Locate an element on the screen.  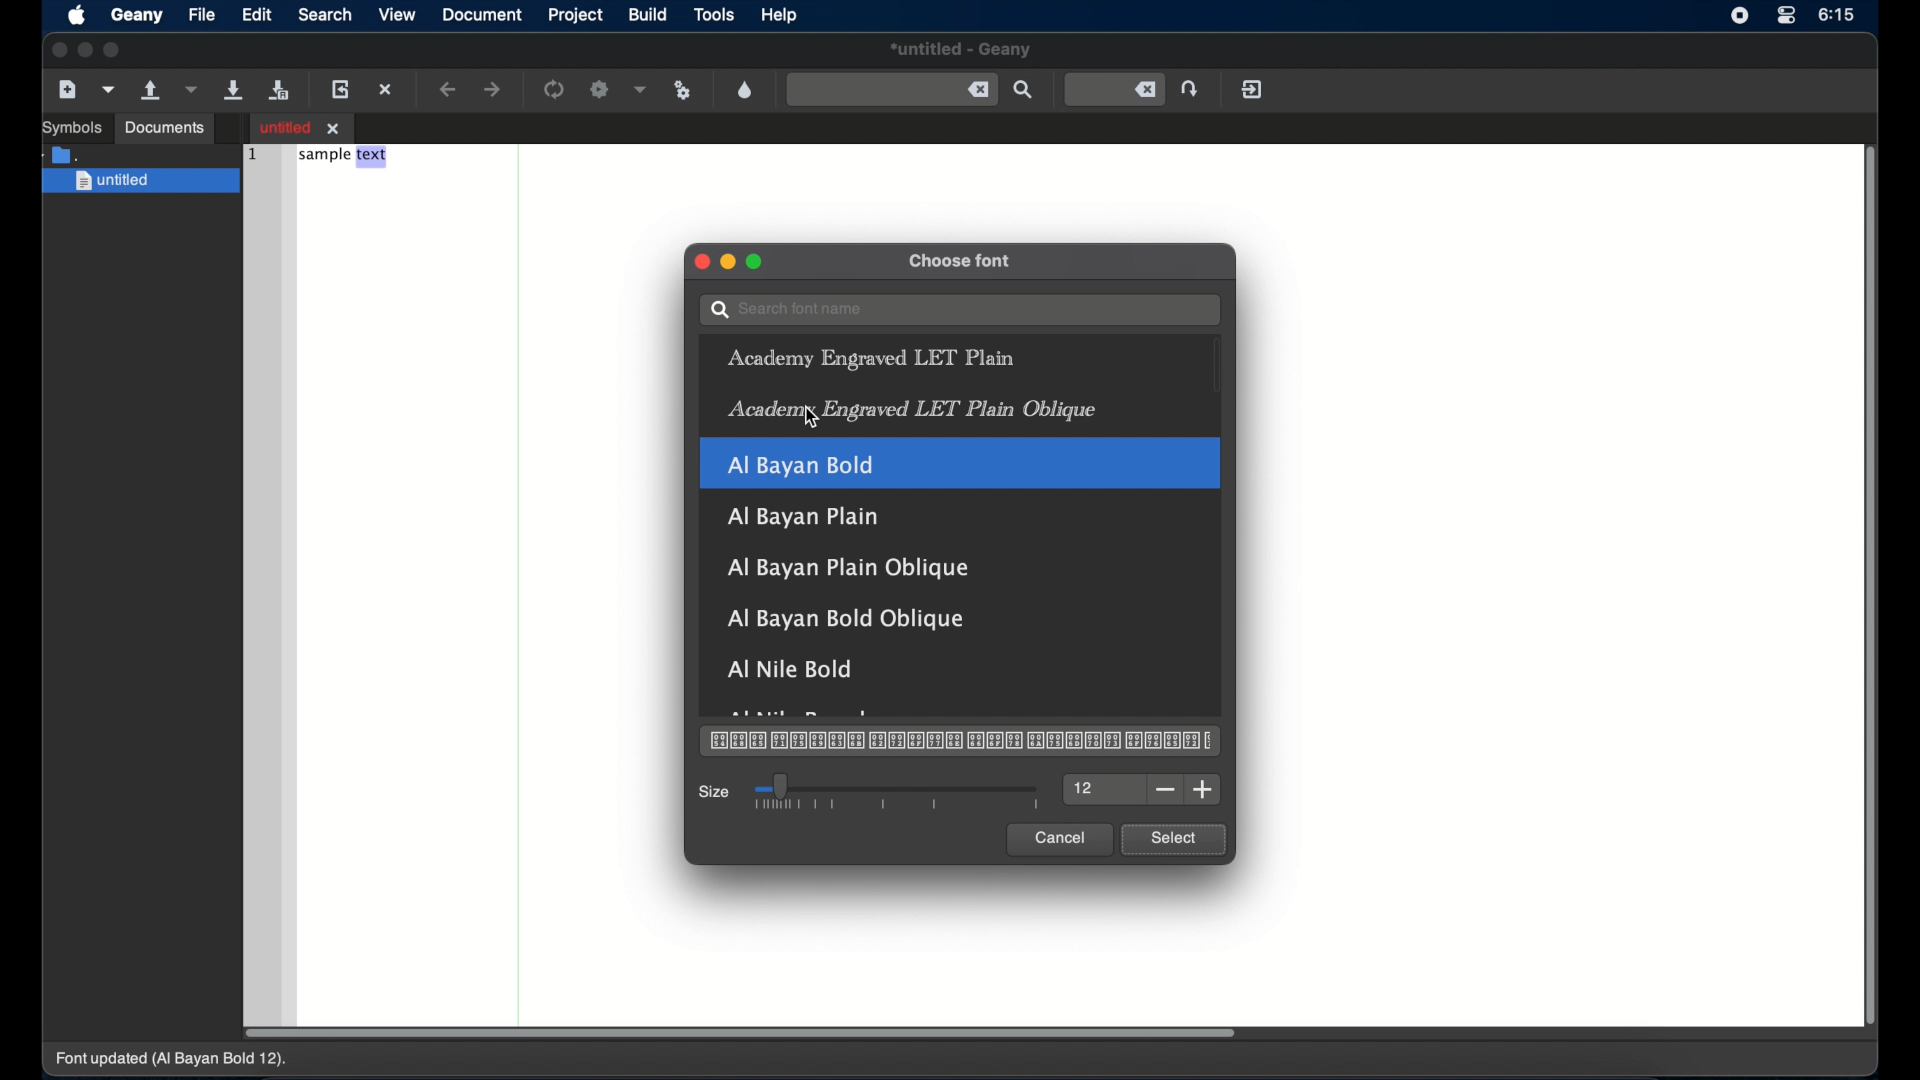
project is located at coordinates (574, 15).